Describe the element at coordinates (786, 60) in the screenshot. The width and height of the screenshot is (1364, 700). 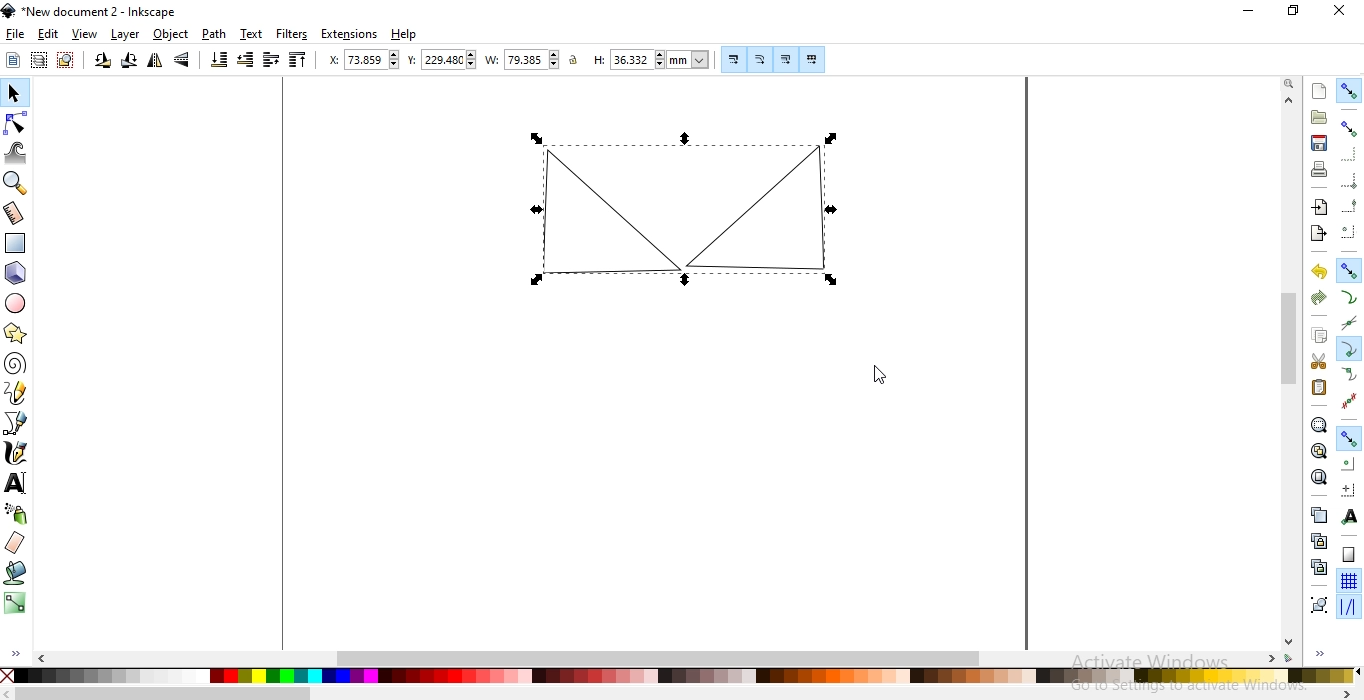
I see `move gradients along with objects` at that location.